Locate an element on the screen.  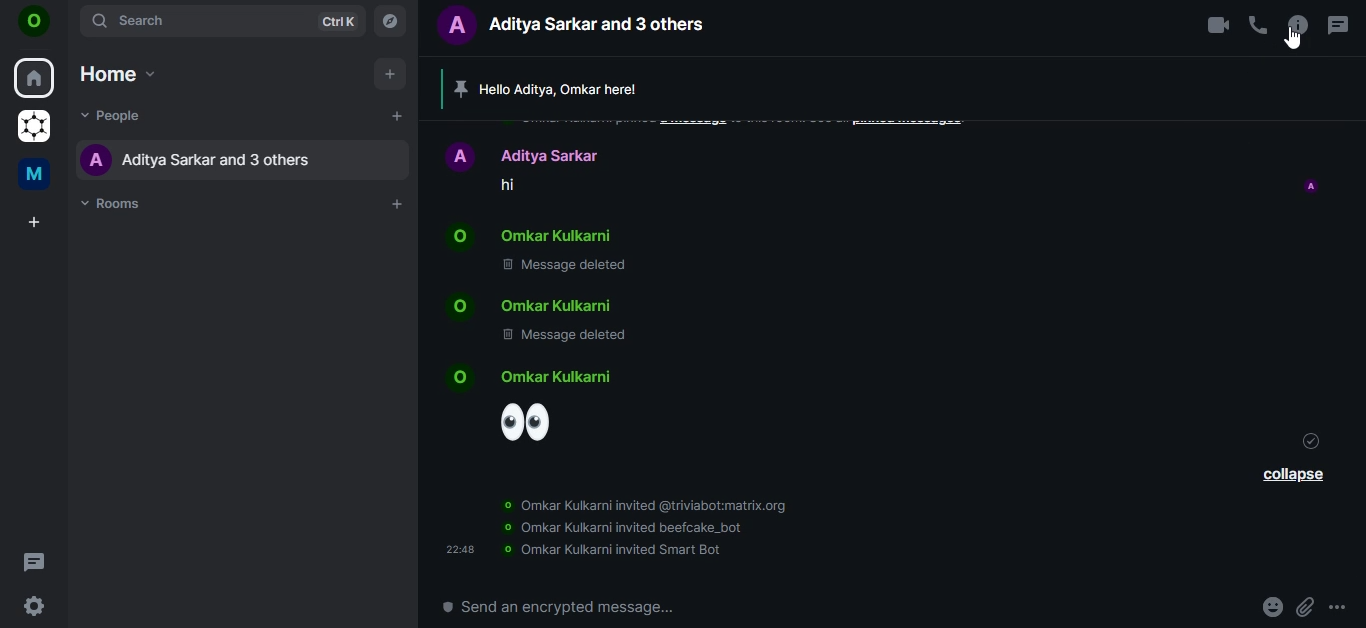
collapse is located at coordinates (1295, 473).